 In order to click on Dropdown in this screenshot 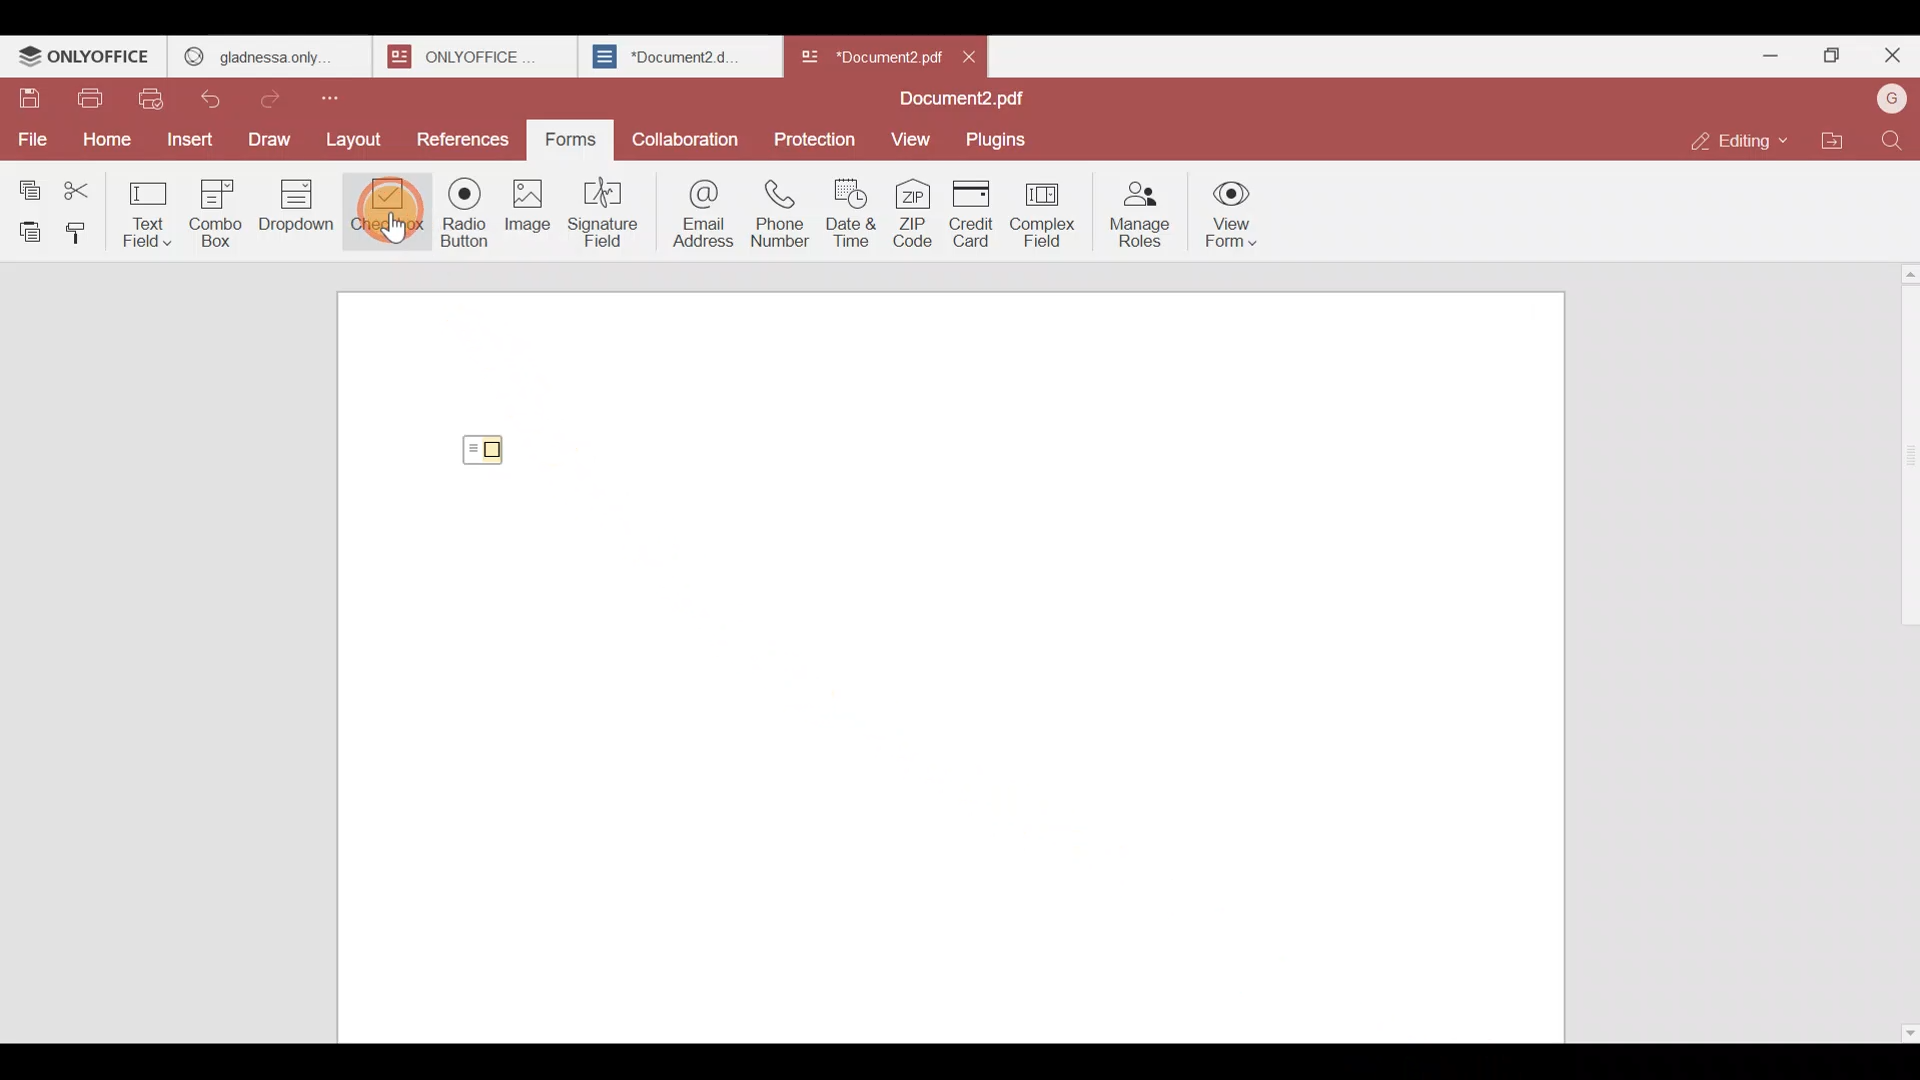, I will do `click(300, 214)`.